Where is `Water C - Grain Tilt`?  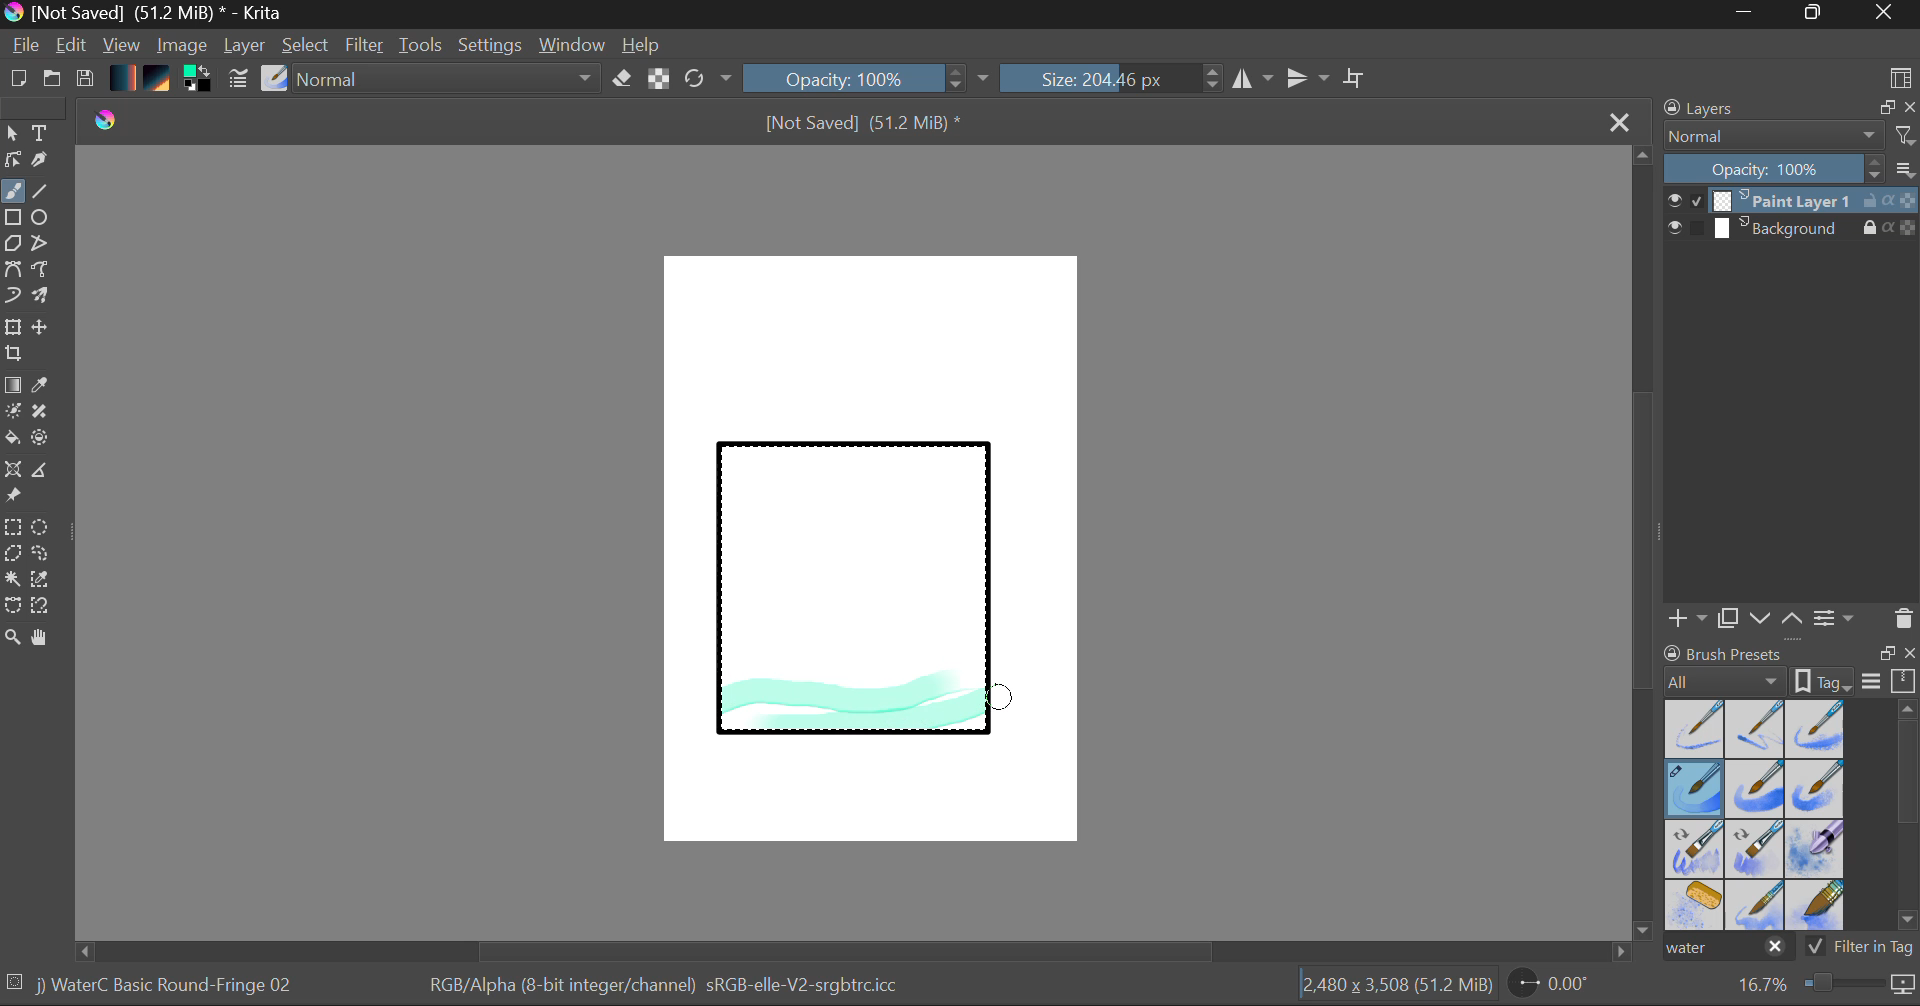
Water C - Grain Tilt is located at coordinates (1696, 849).